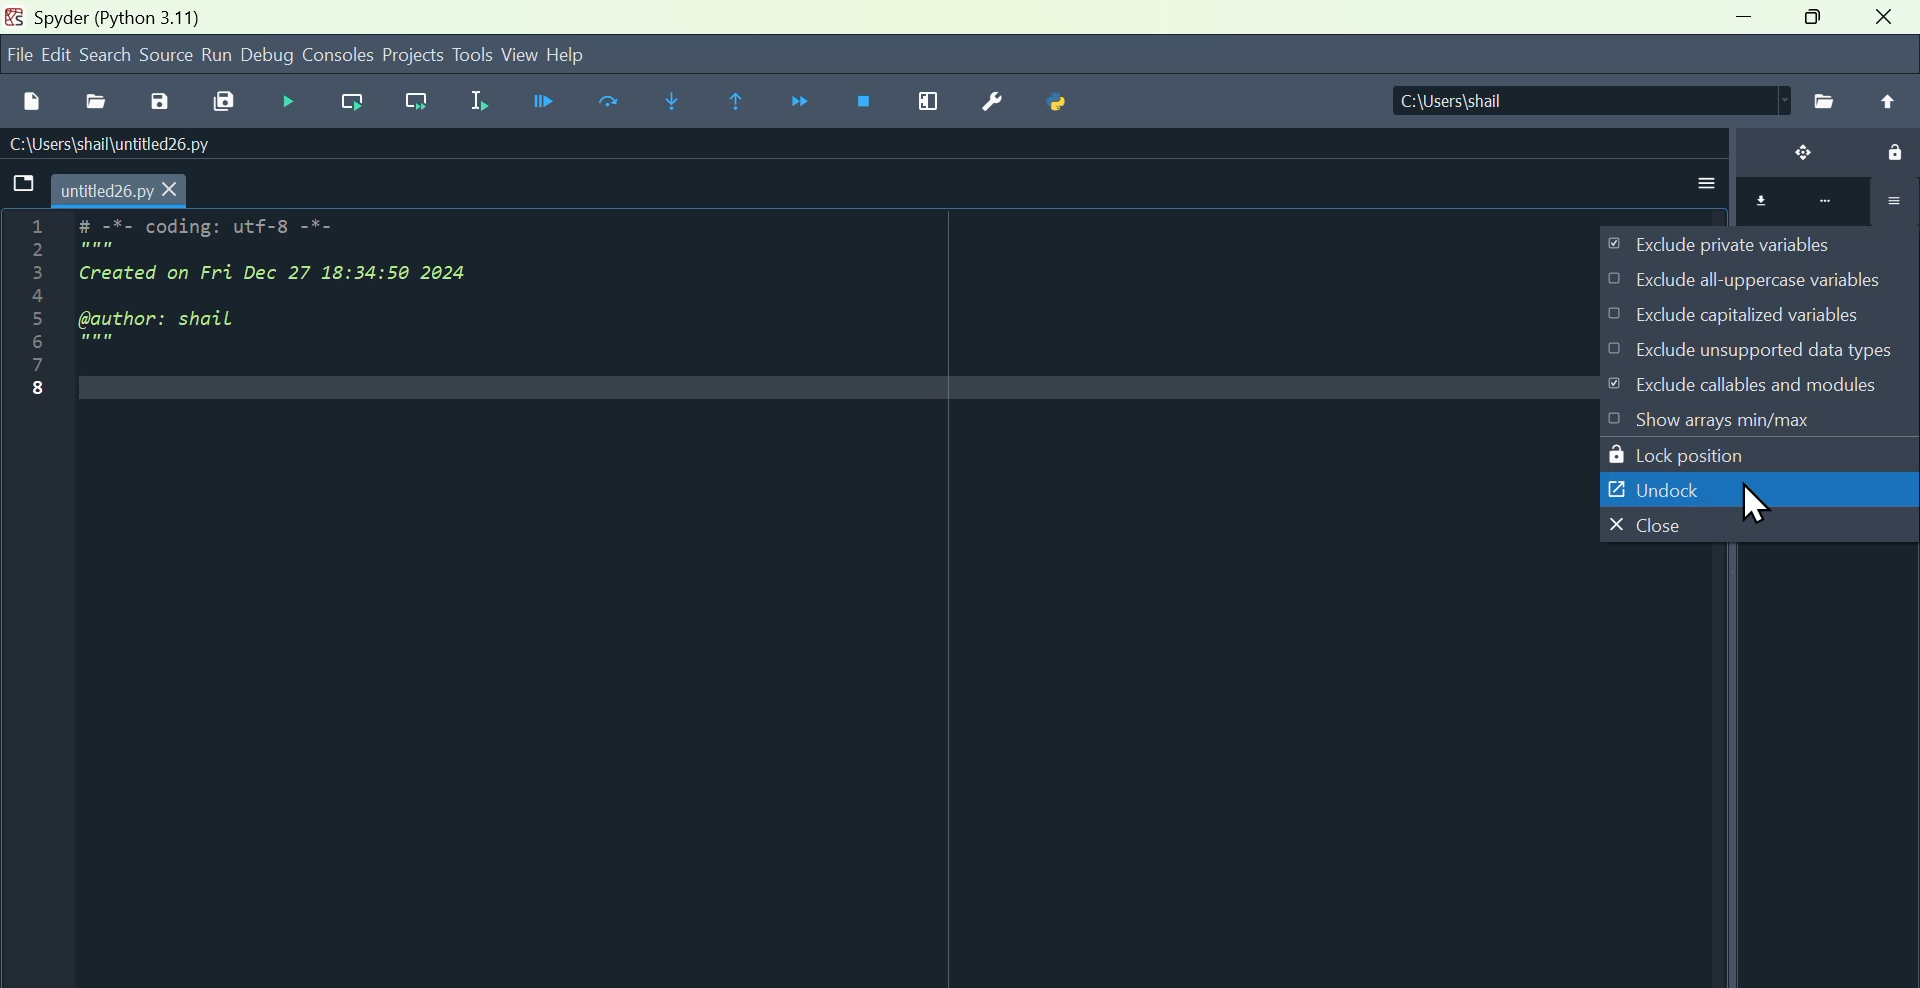  Describe the element at coordinates (1888, 22) in the screenshot. I see `close` at that location.